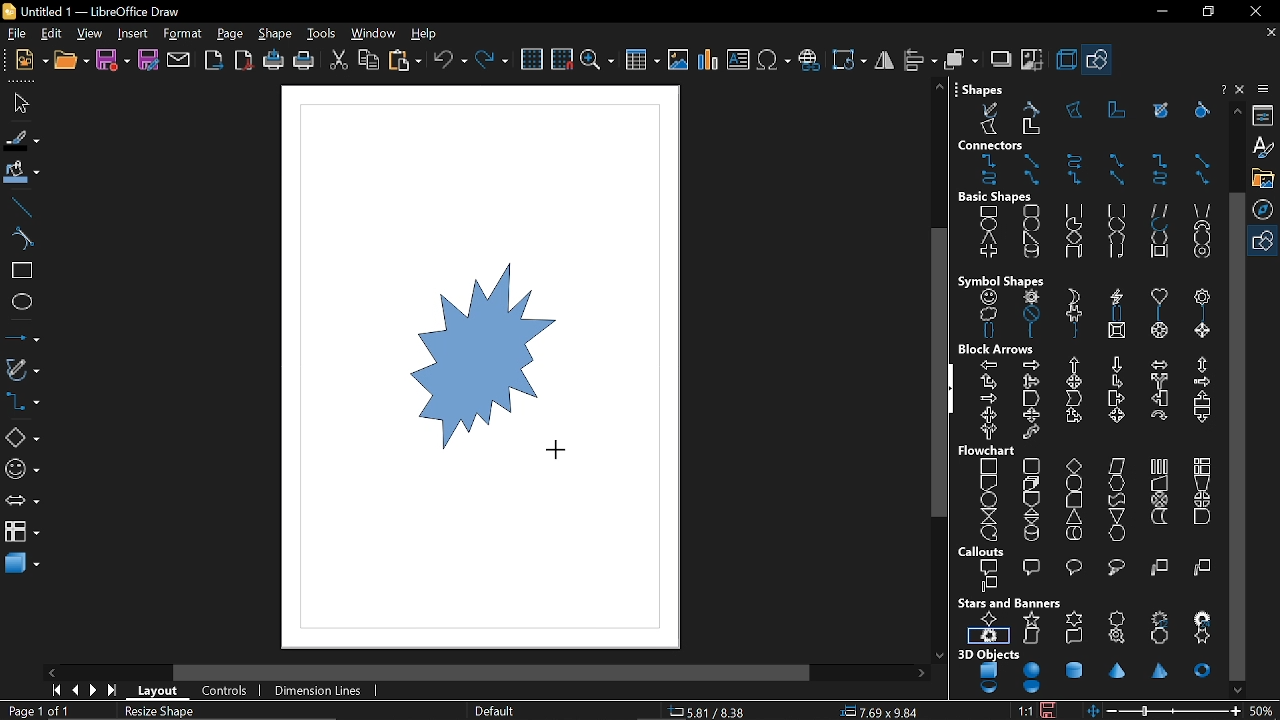 This screenshot has height=720, width=1280. I want to click on Basic shapes, so click(1099, 62).